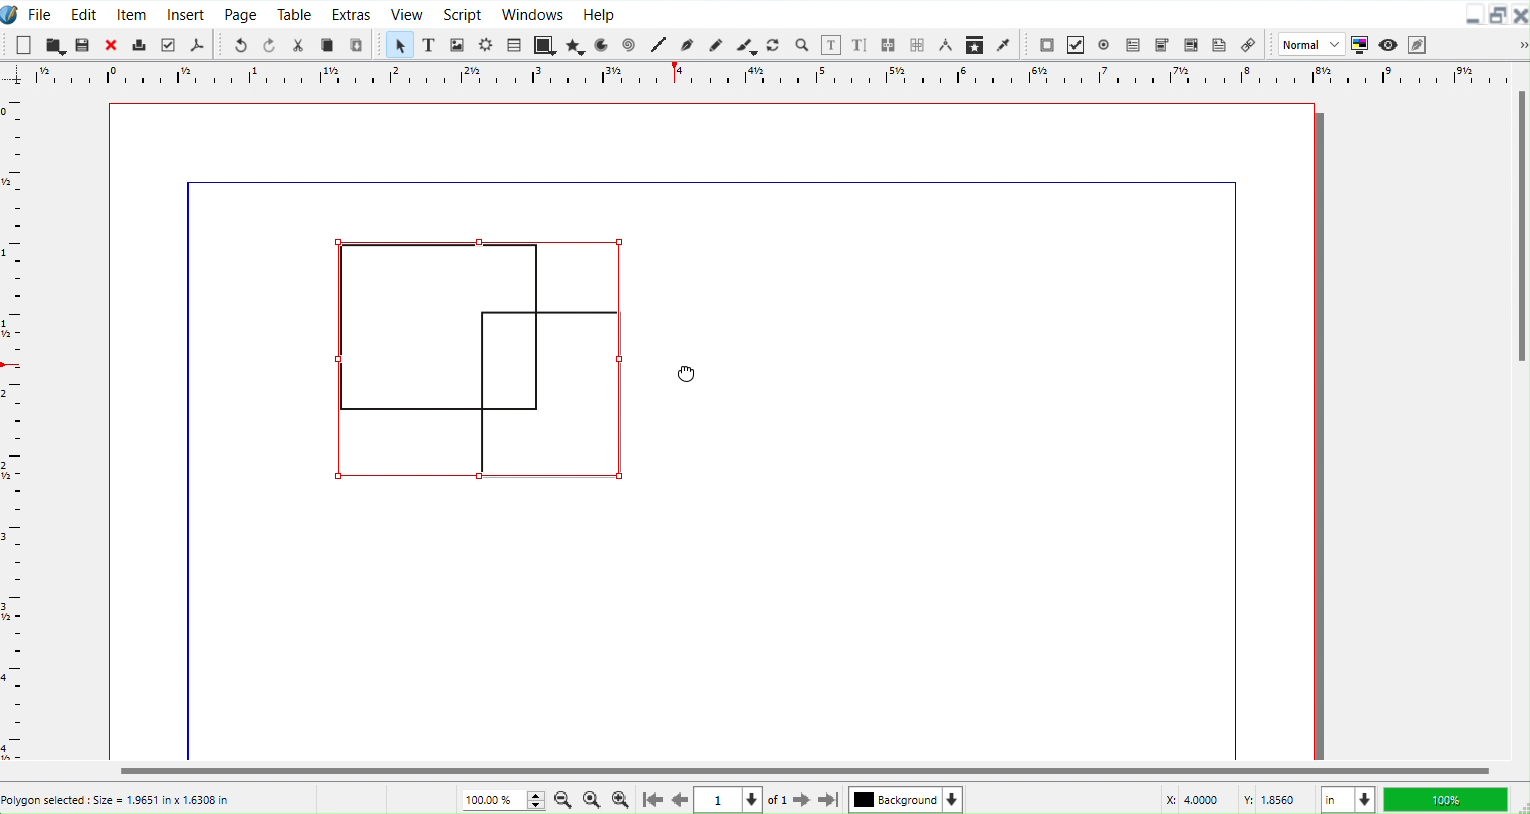 This screenshot has height=814, width=1530. Describe the element at coordinates (651, 800) in the screenshot. I see `Go to First Page` at that location.